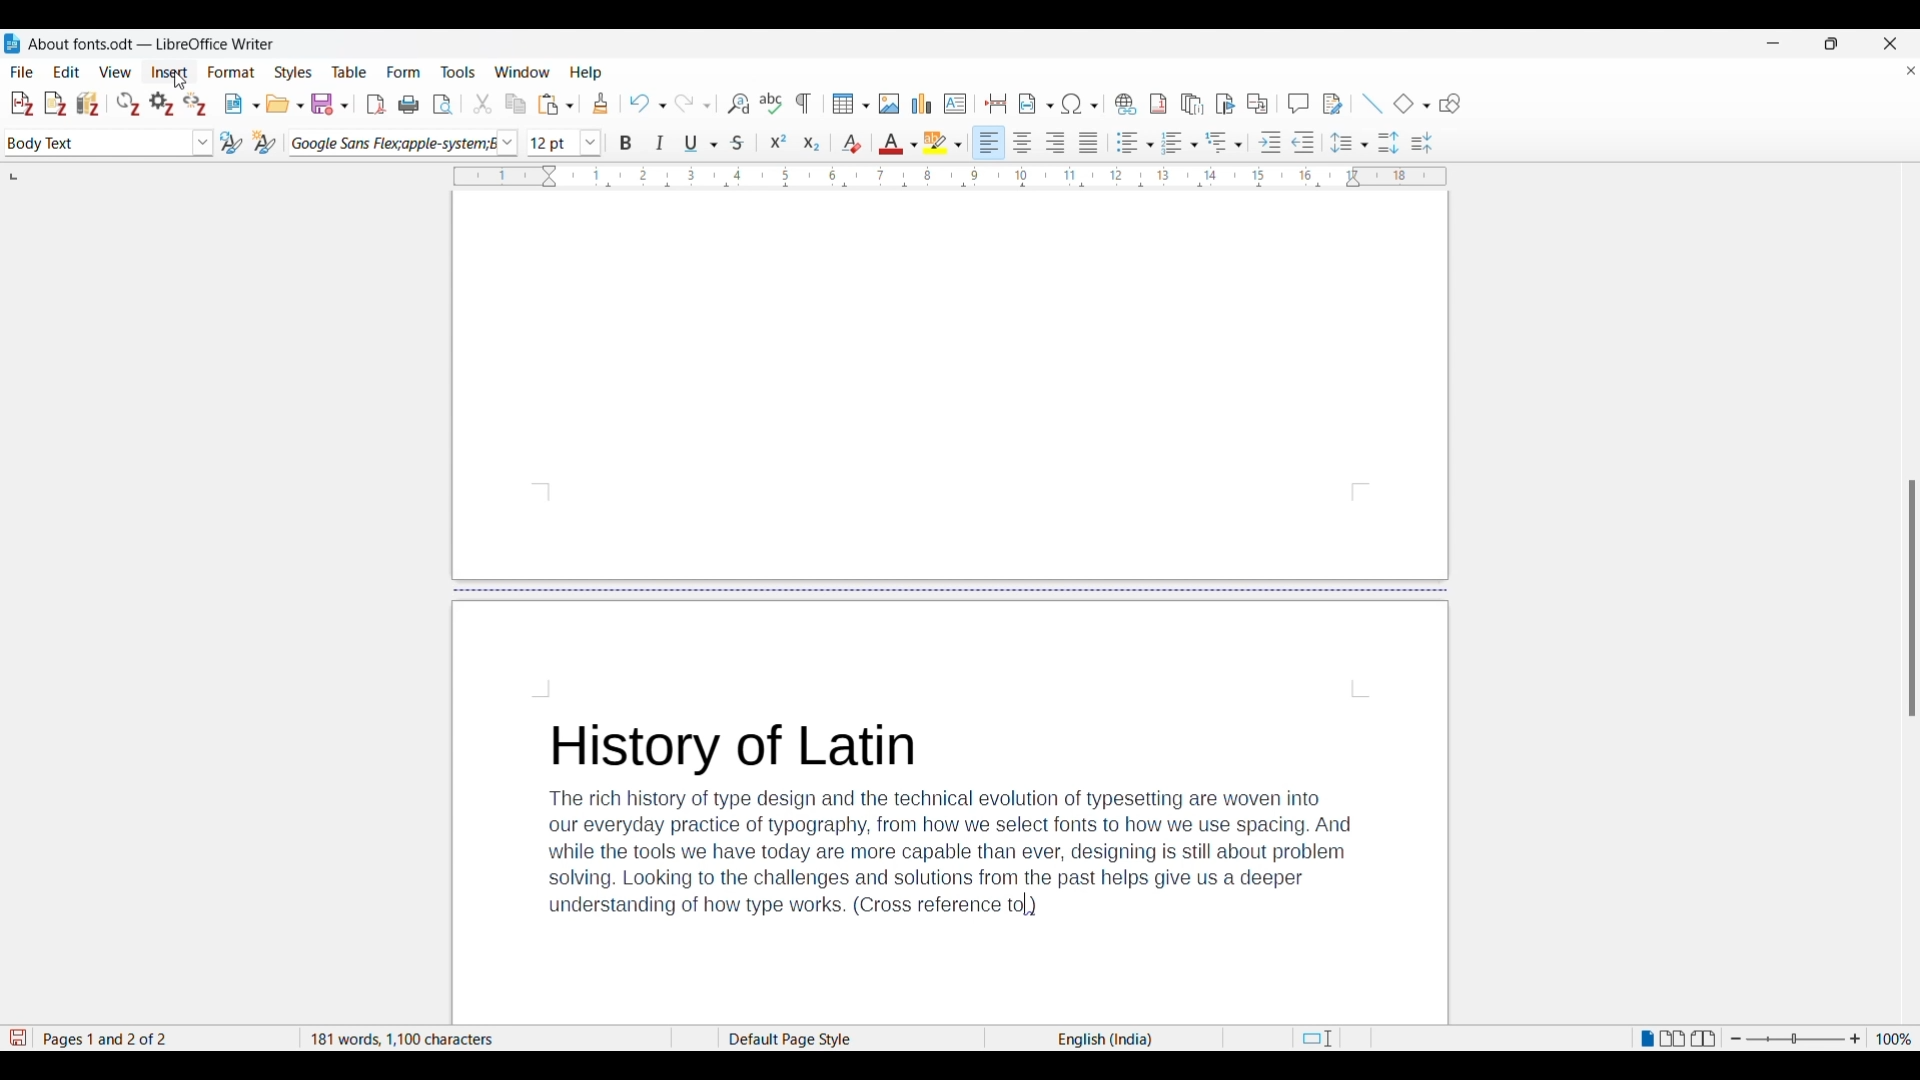  I want to click on Text color options, so click(897, 144).